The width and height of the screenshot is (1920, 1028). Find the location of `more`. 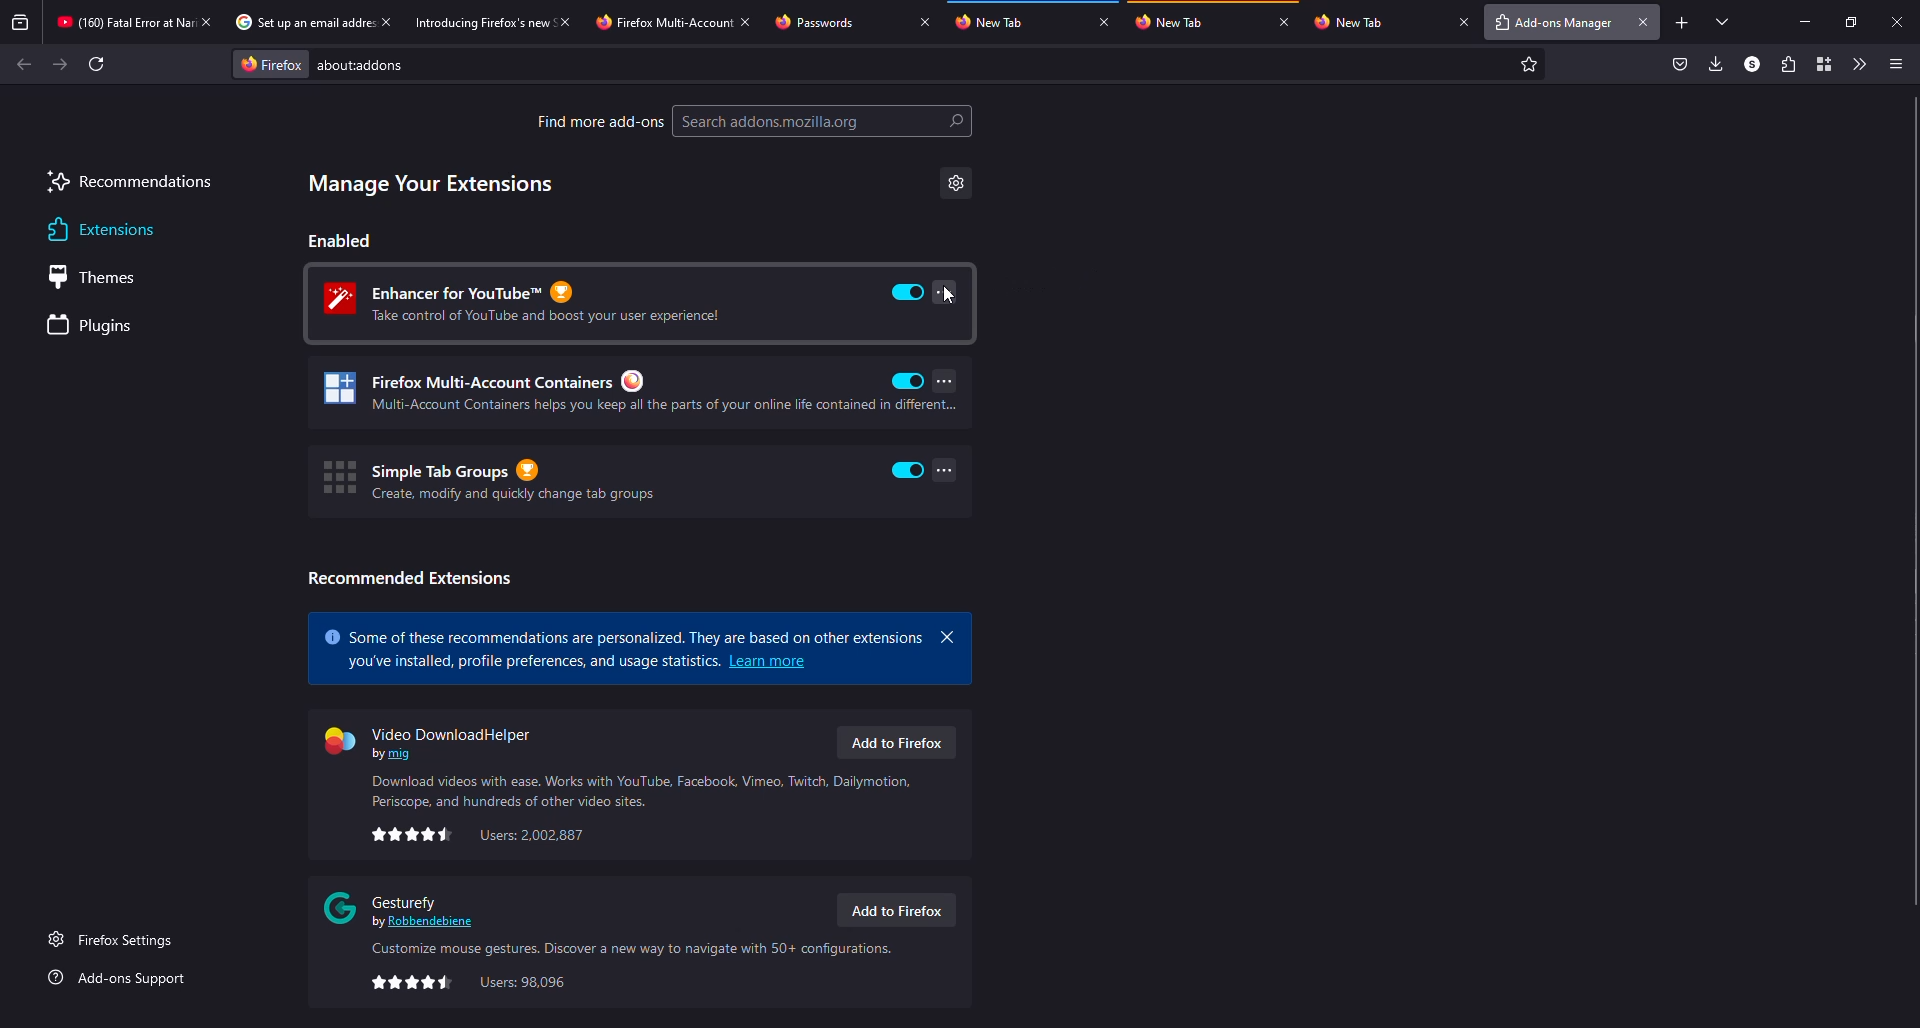

more is located at coordinates (946, 470).